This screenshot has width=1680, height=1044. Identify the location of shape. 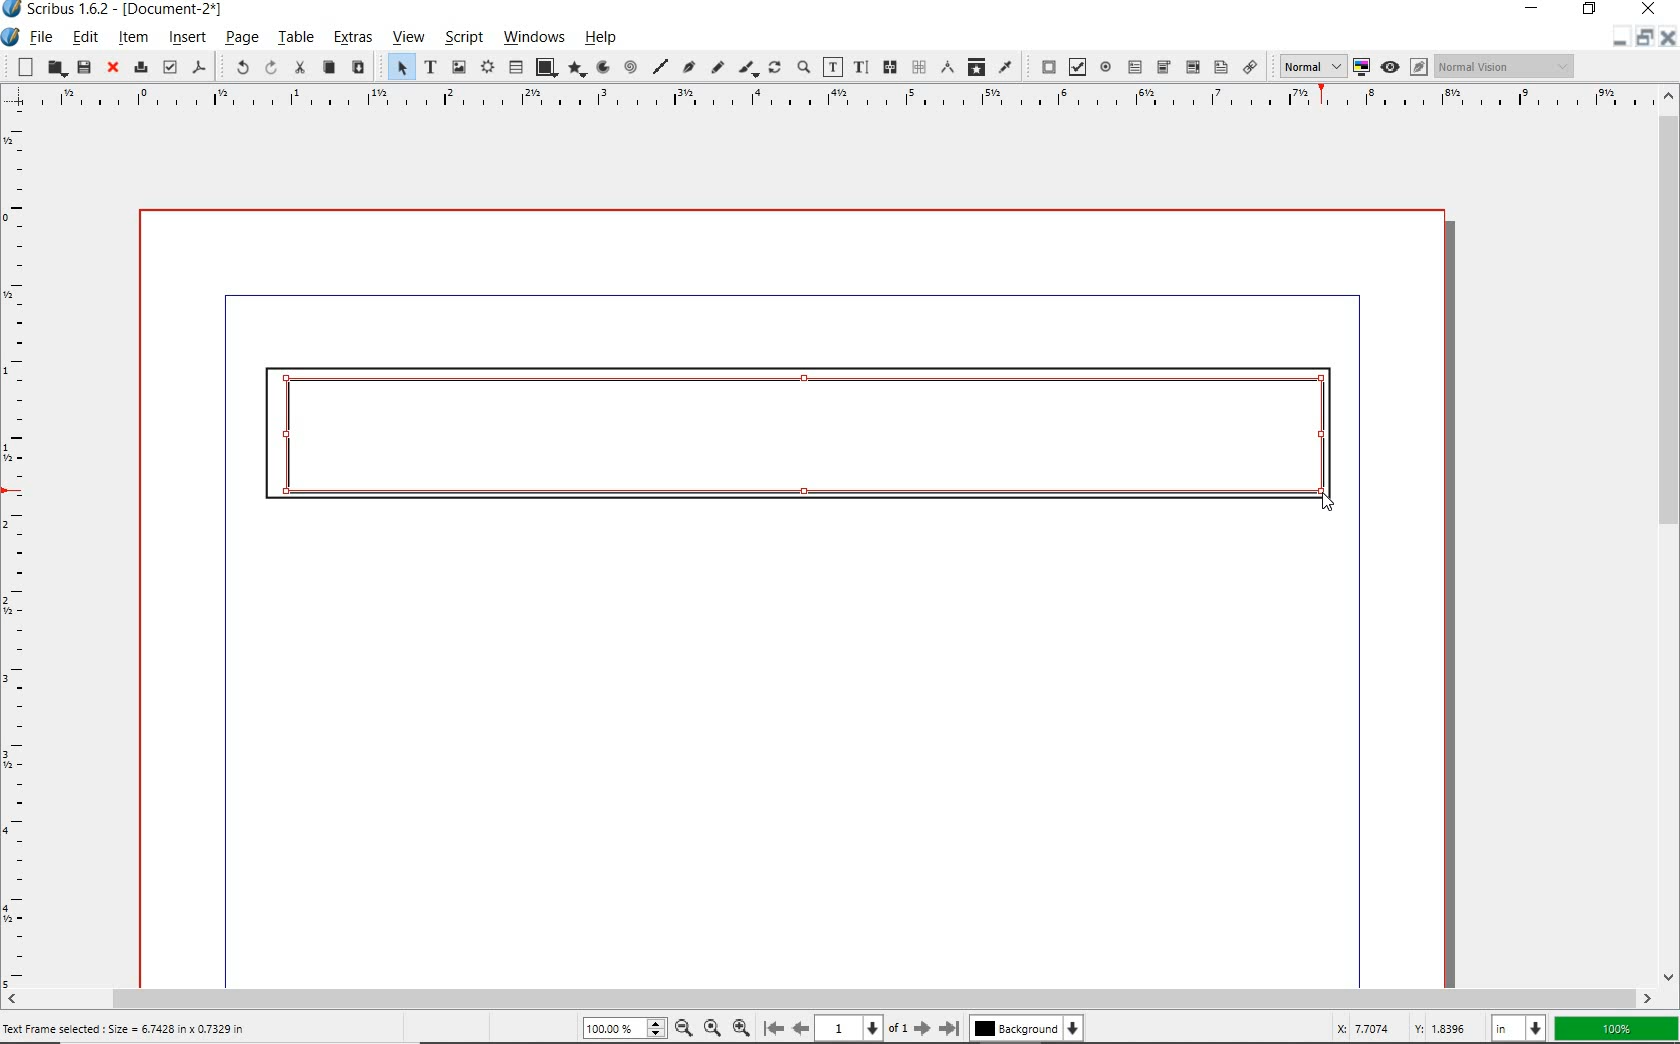
(546, 68).